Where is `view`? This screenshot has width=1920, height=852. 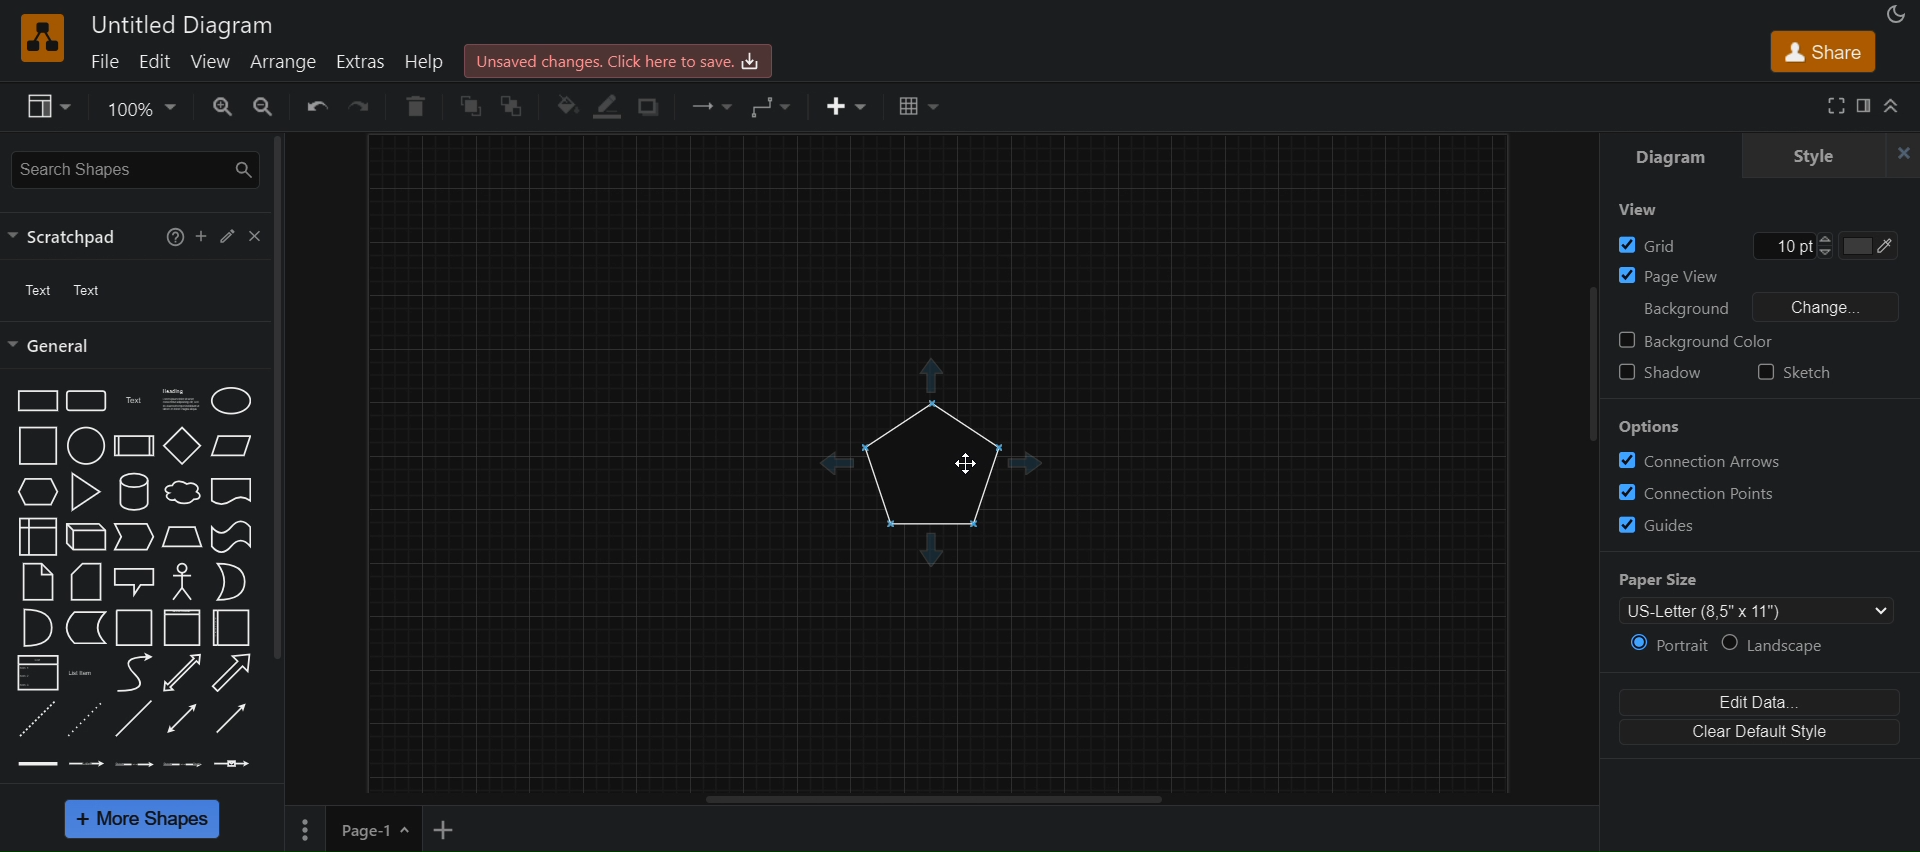 view is located at coordinates (1638, 208).